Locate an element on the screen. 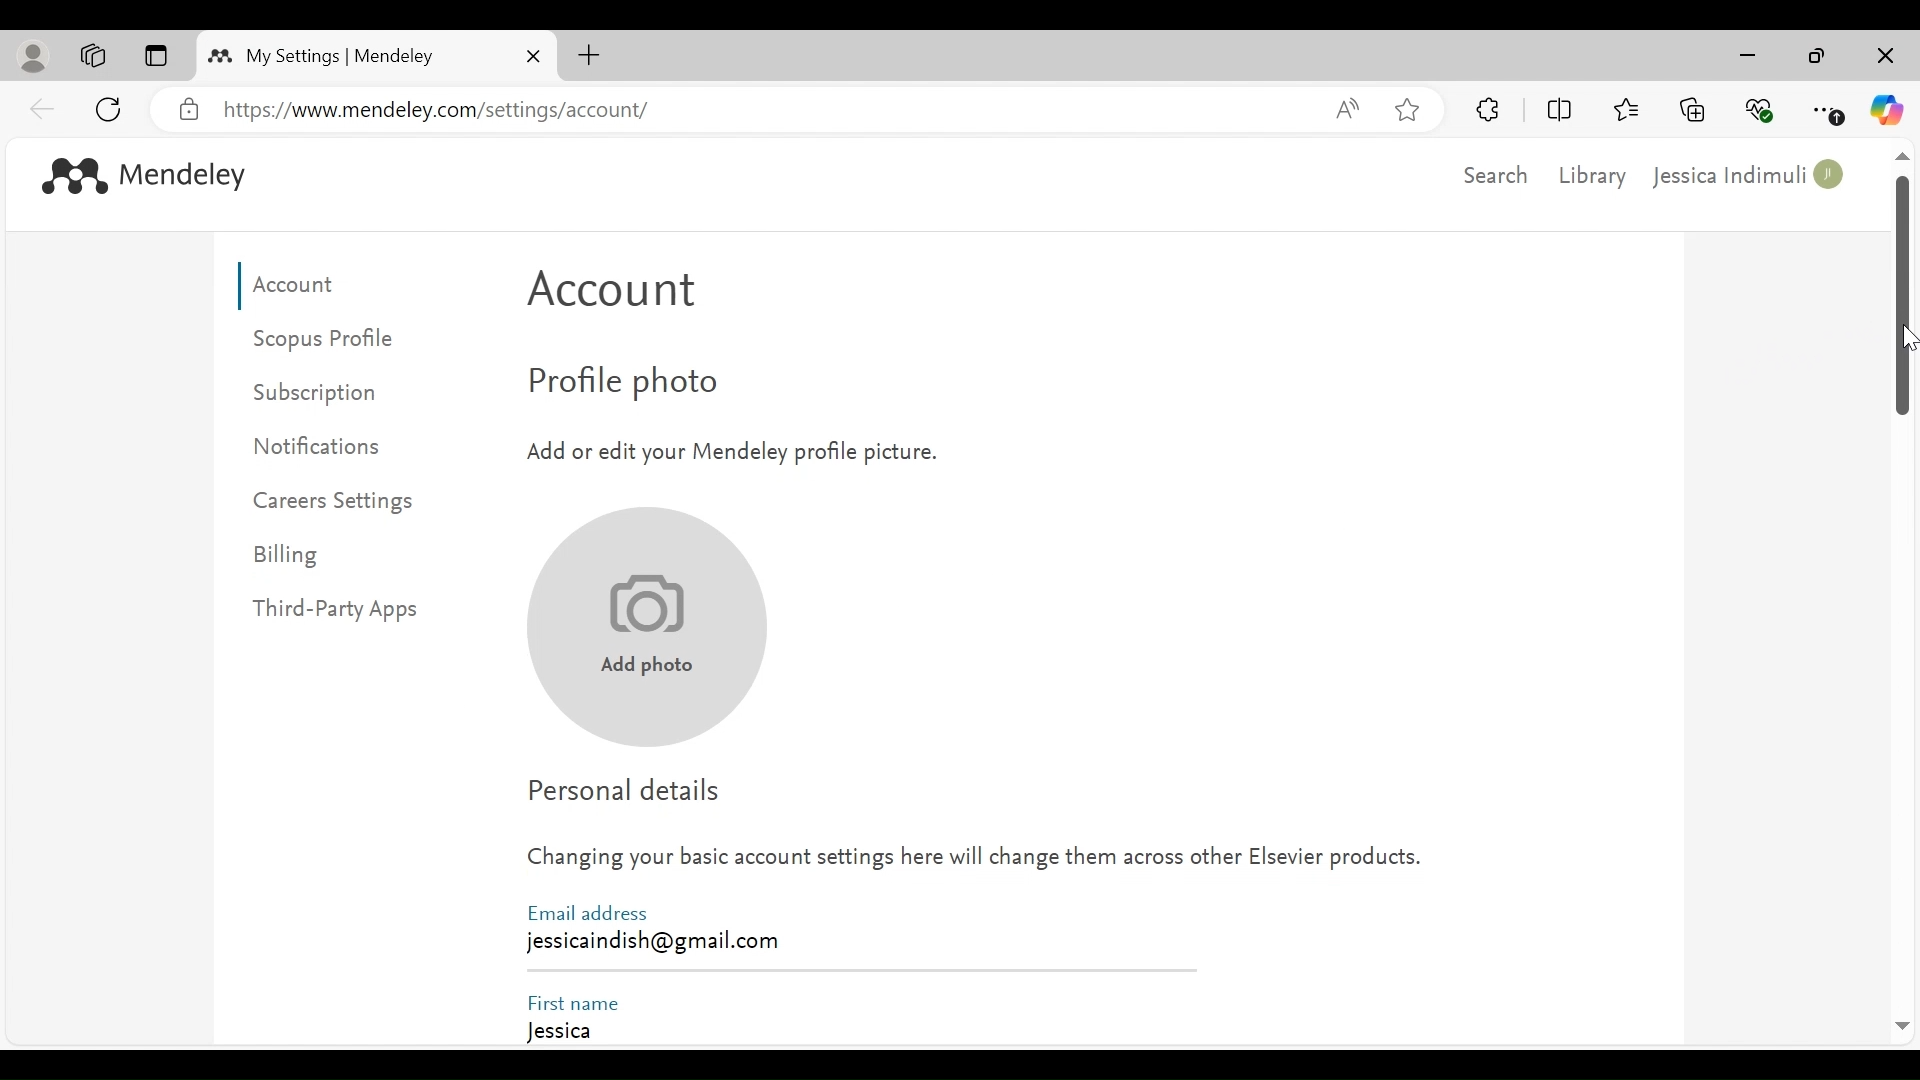 This screenshot has height=1080, width=1920. Tab Actions Menu is located at coordinates (155, 57).